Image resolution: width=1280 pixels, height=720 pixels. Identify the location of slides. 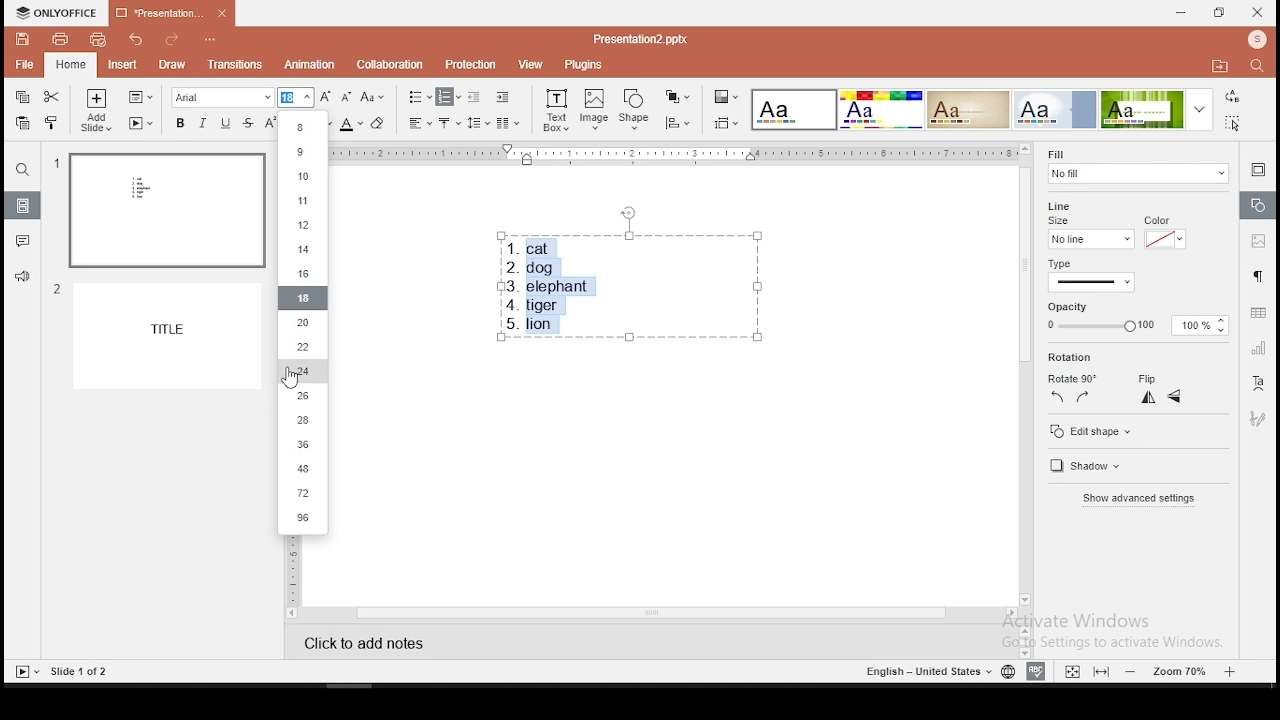
(22, 206).